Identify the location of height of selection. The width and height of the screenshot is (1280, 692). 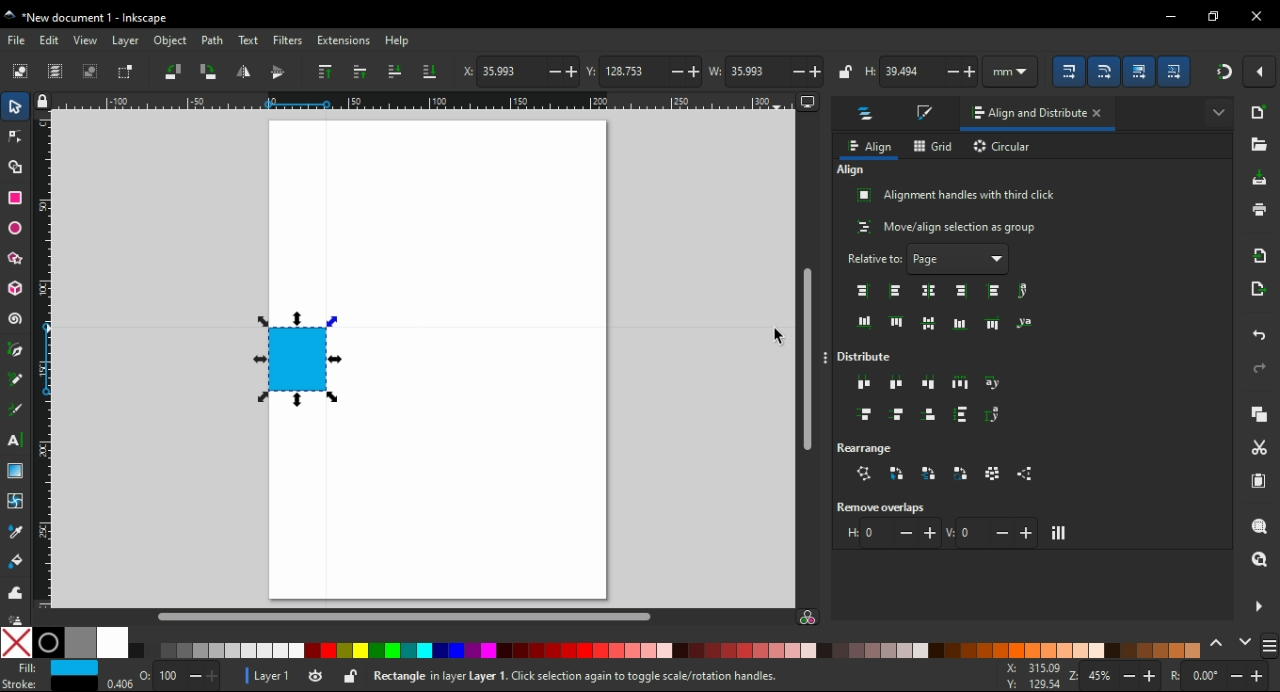
(918, 72).